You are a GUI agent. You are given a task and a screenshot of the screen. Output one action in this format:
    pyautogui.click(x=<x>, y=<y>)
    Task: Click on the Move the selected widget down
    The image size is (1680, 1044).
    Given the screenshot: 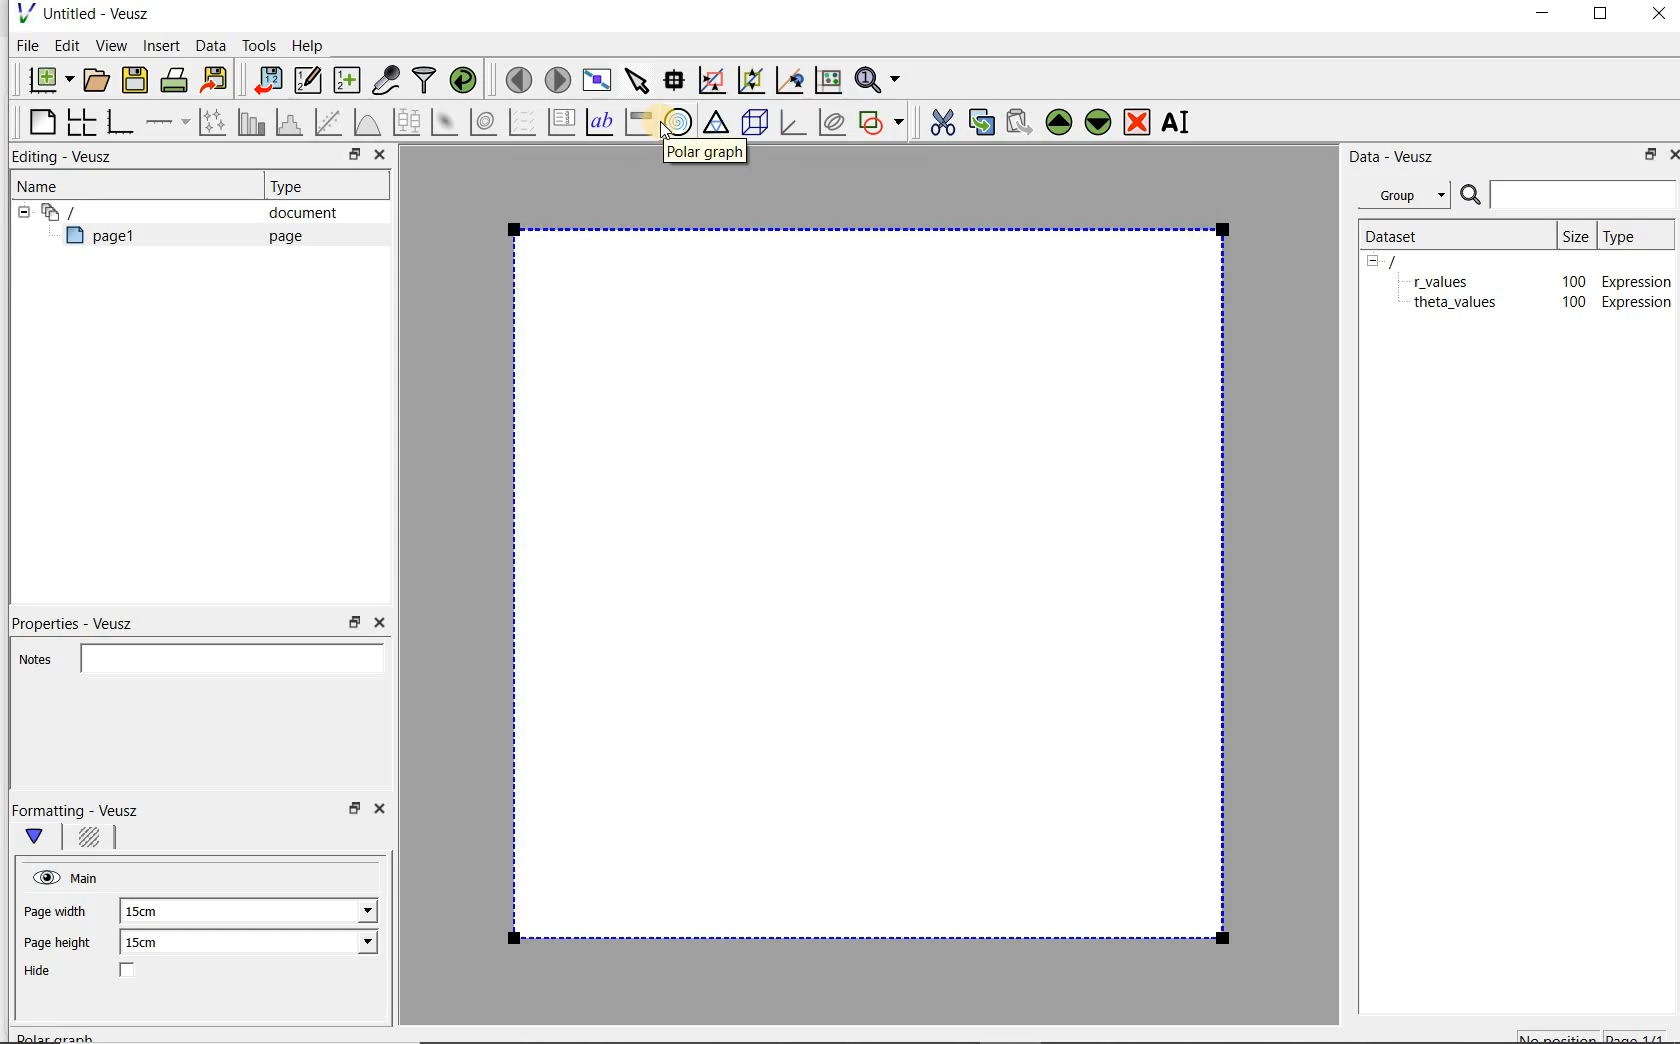 What is the action you would take?
    pyautogui.click(x=1099, y=121)
    